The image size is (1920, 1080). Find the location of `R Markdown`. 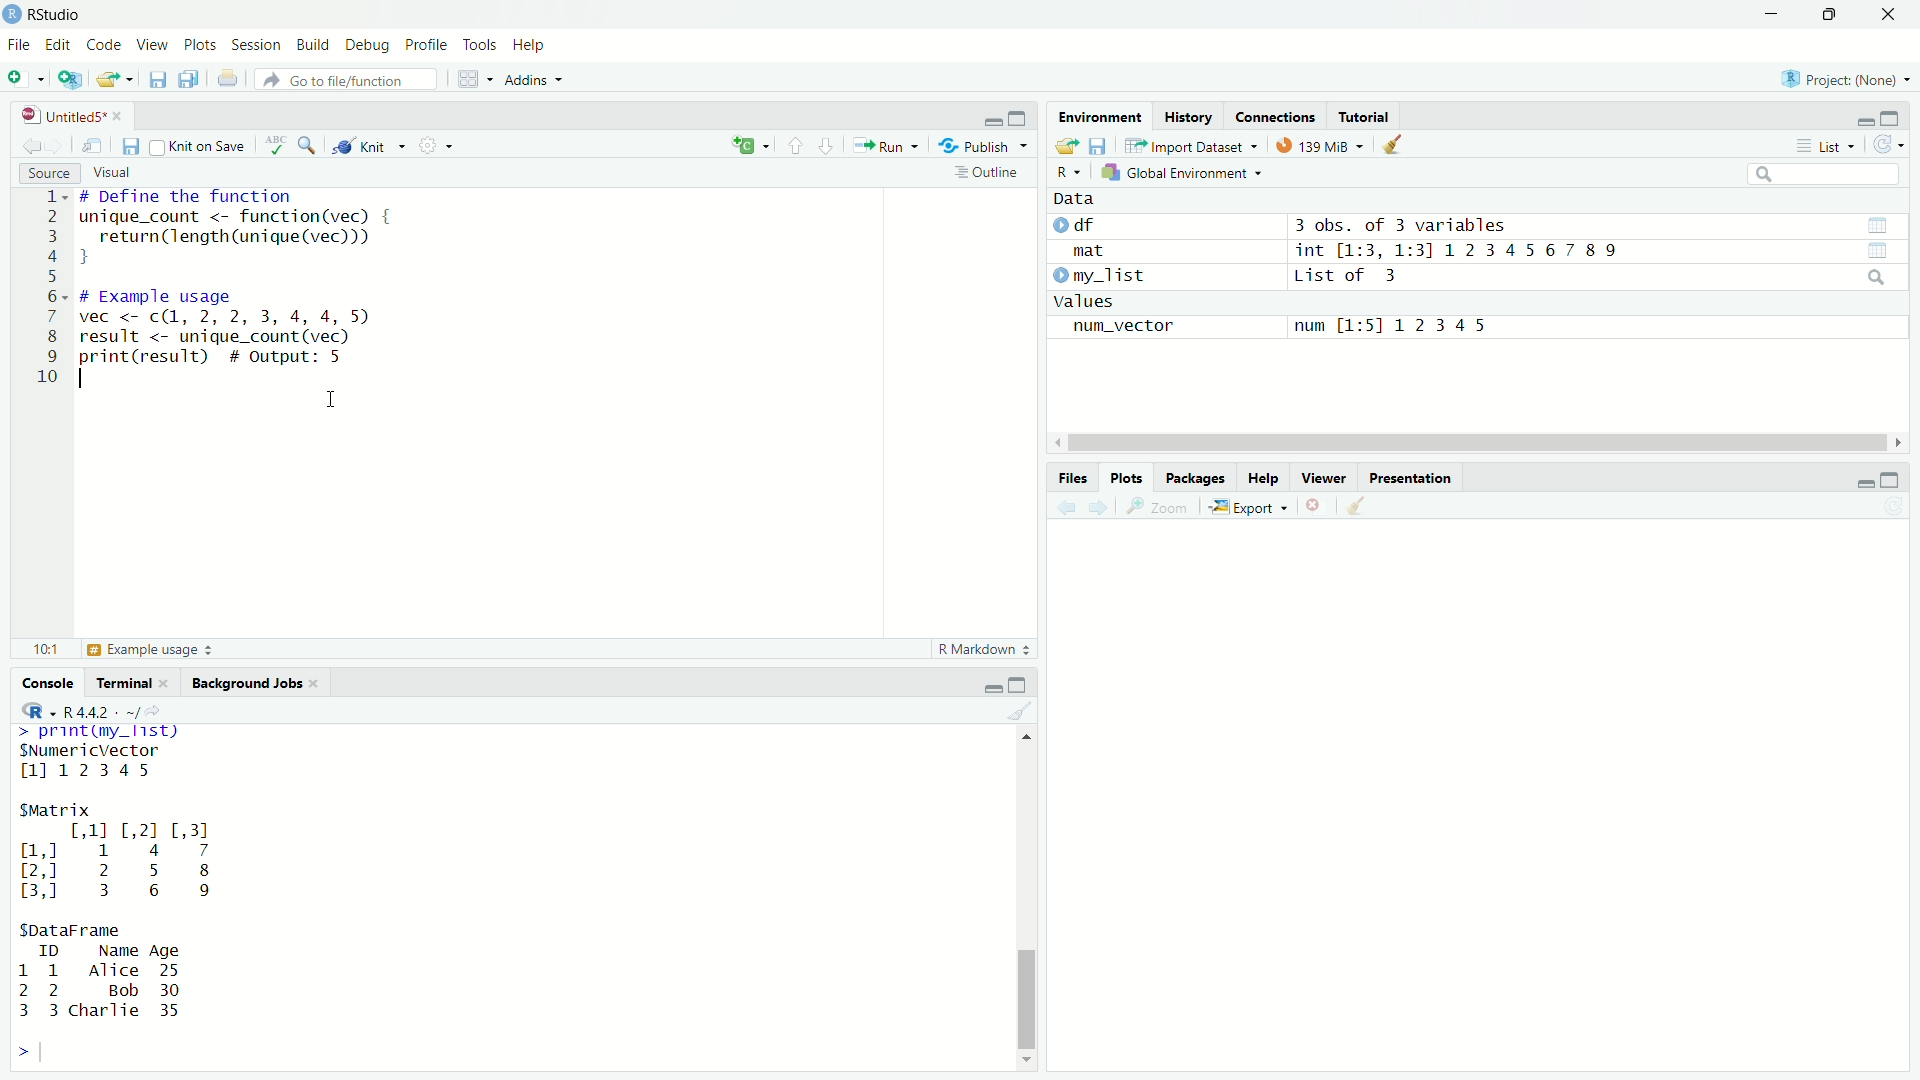

R Markdown is located at coordinates (979, 651).